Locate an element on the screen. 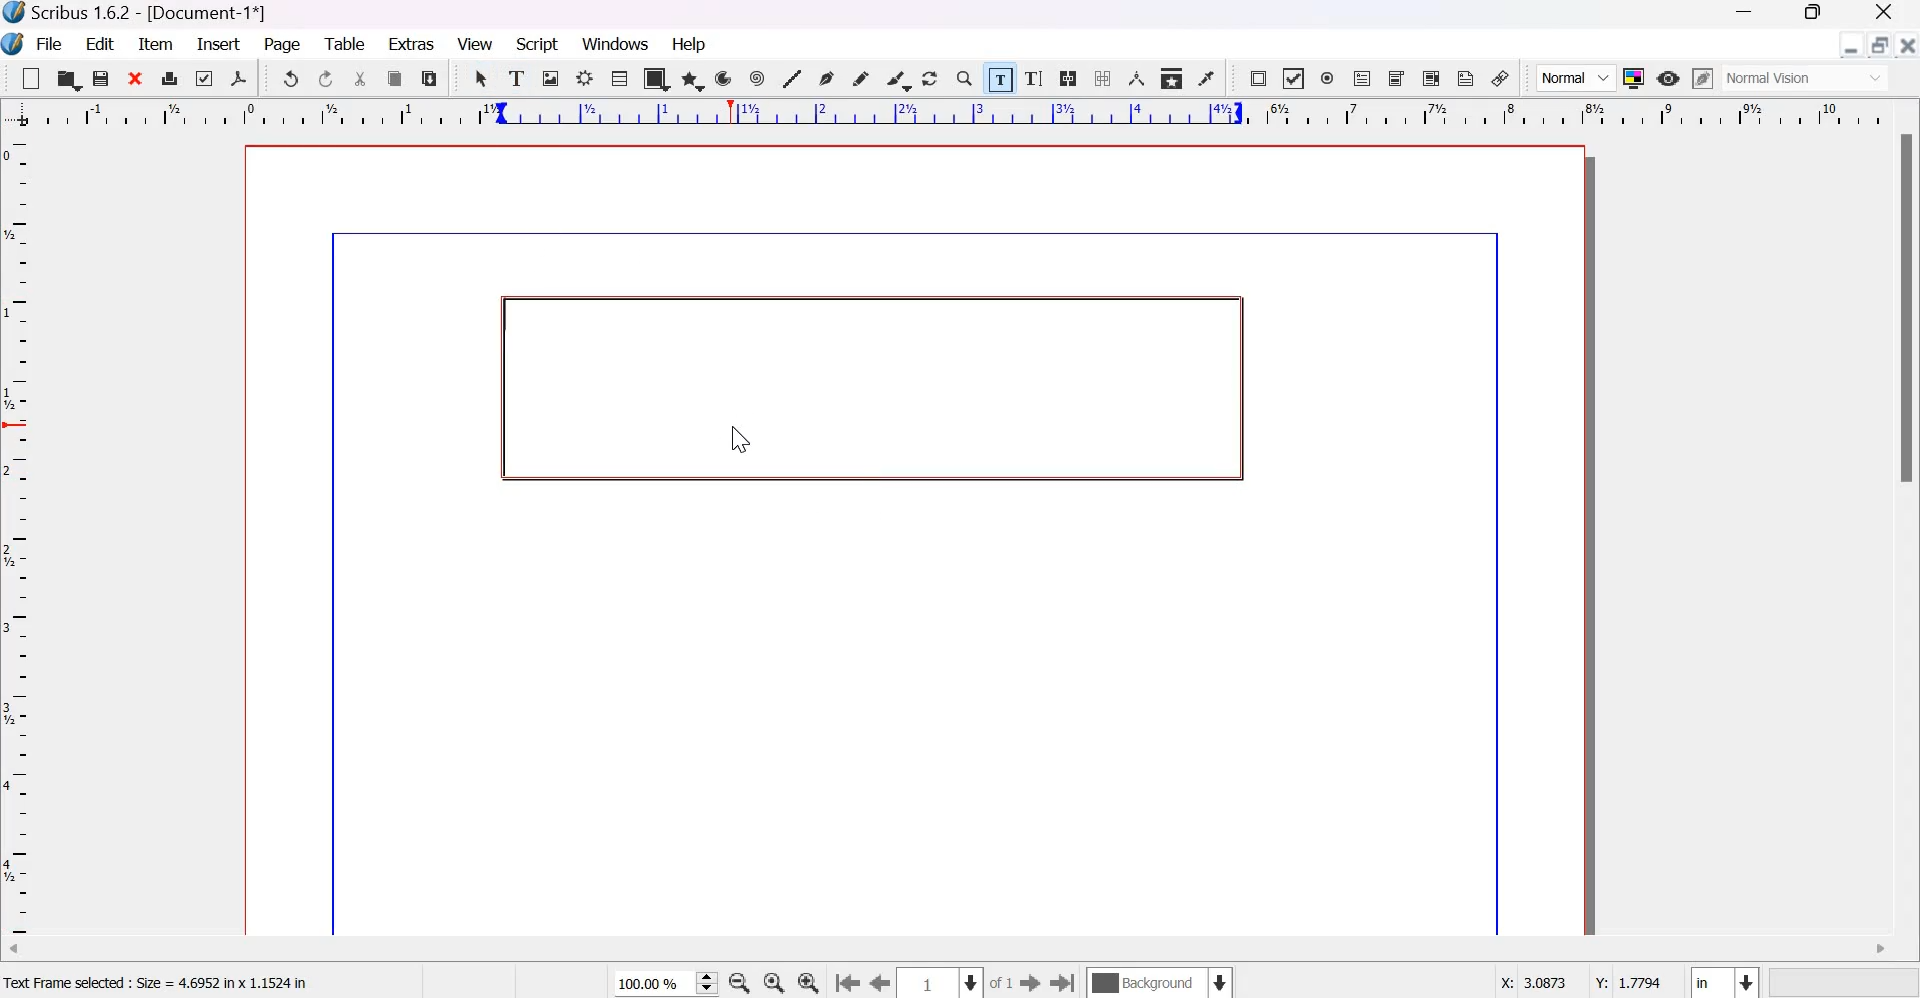  Close is located at coordinates (1885, 14).